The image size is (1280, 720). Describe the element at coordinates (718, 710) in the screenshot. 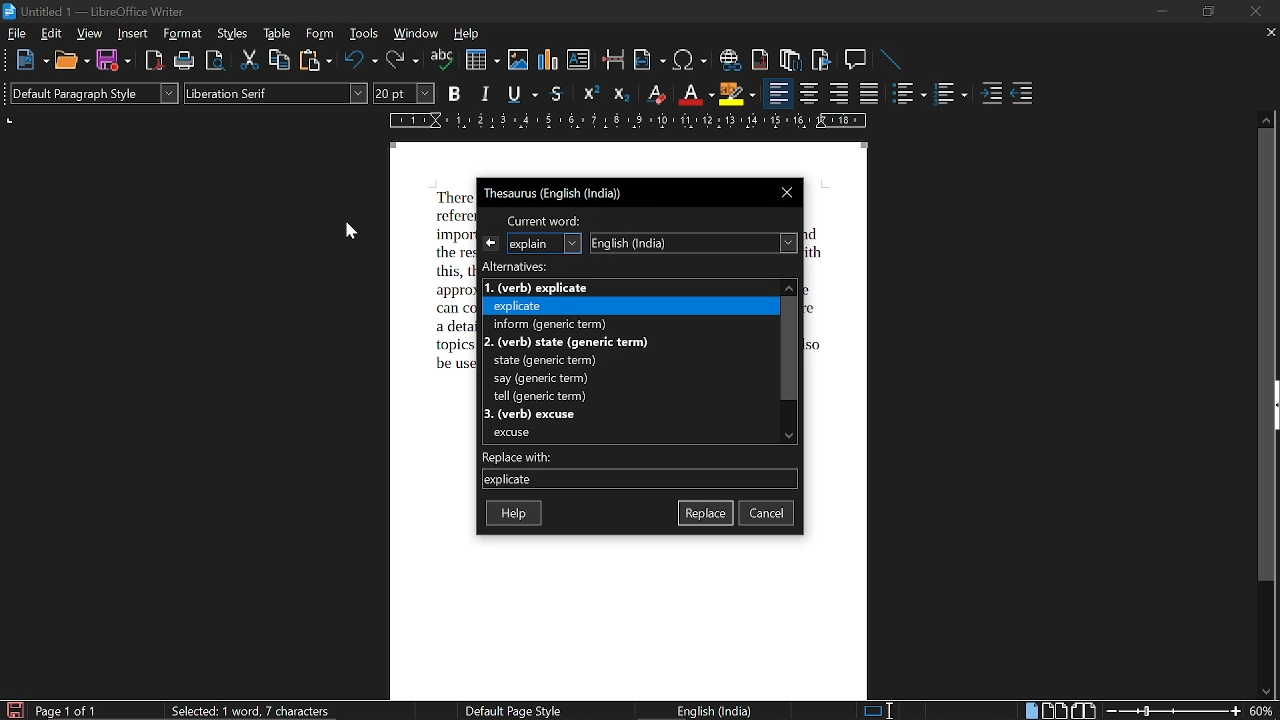

I see `English (India)` at that location.